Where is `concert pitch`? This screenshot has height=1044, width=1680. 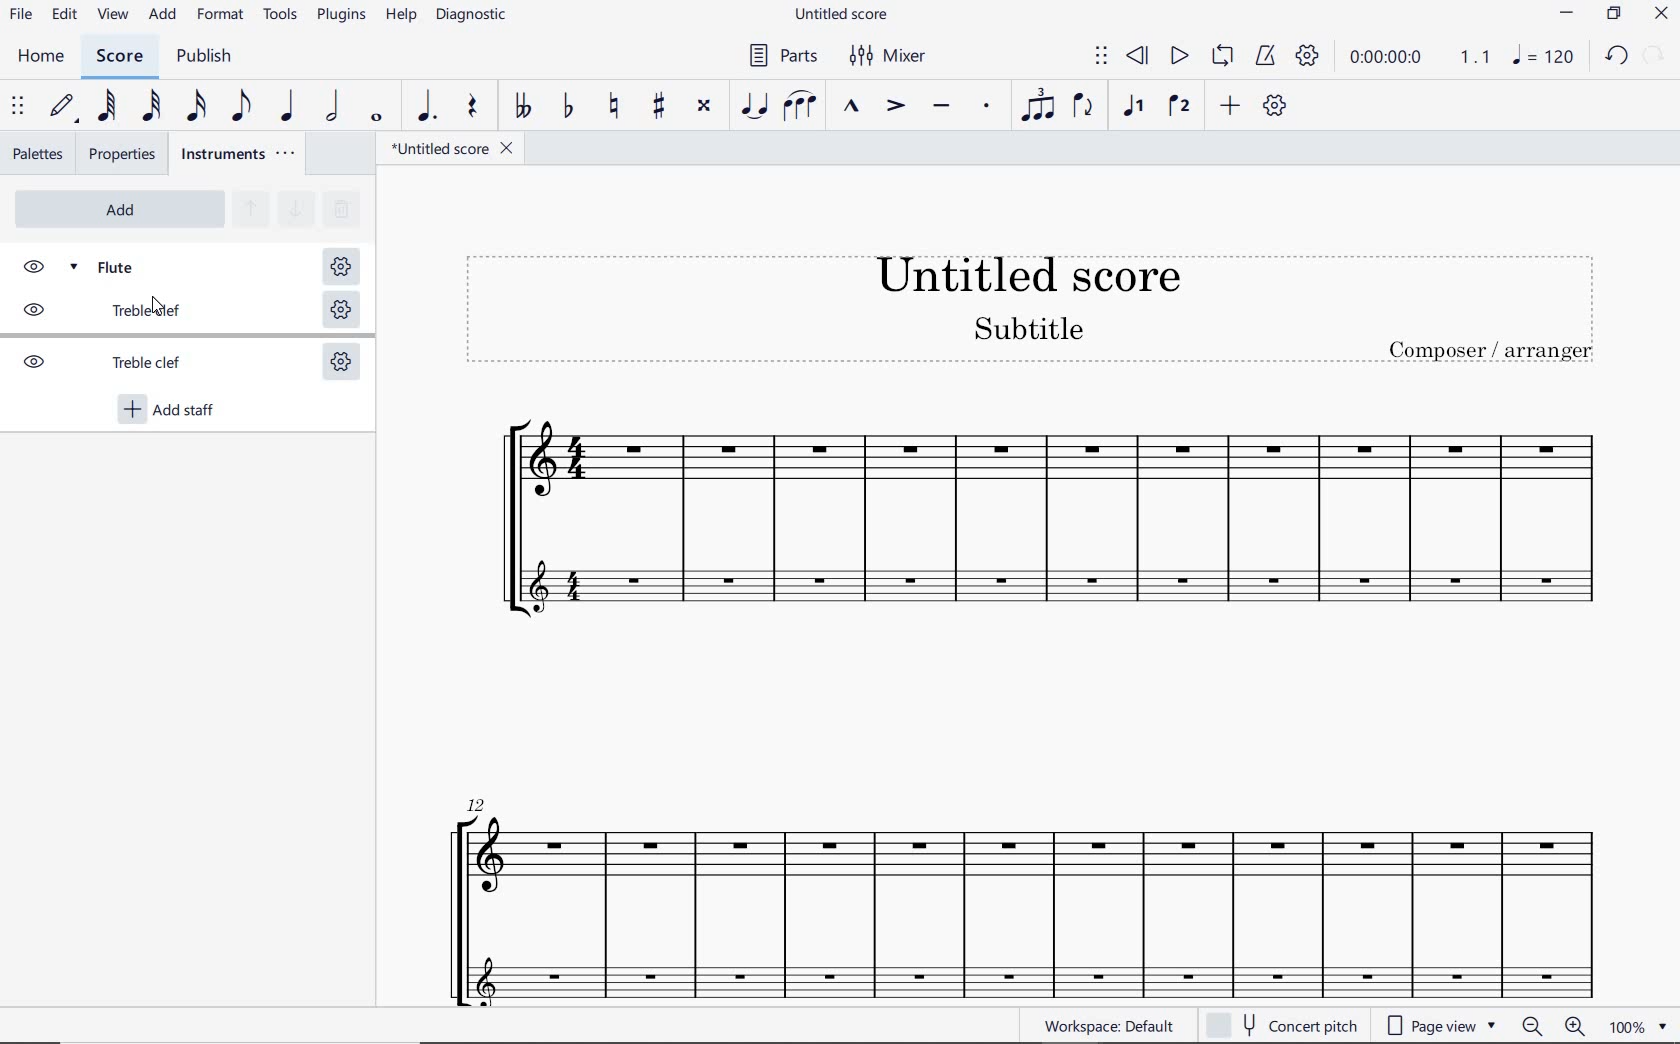
concert pitch is located at coordinates (1286, 1025).